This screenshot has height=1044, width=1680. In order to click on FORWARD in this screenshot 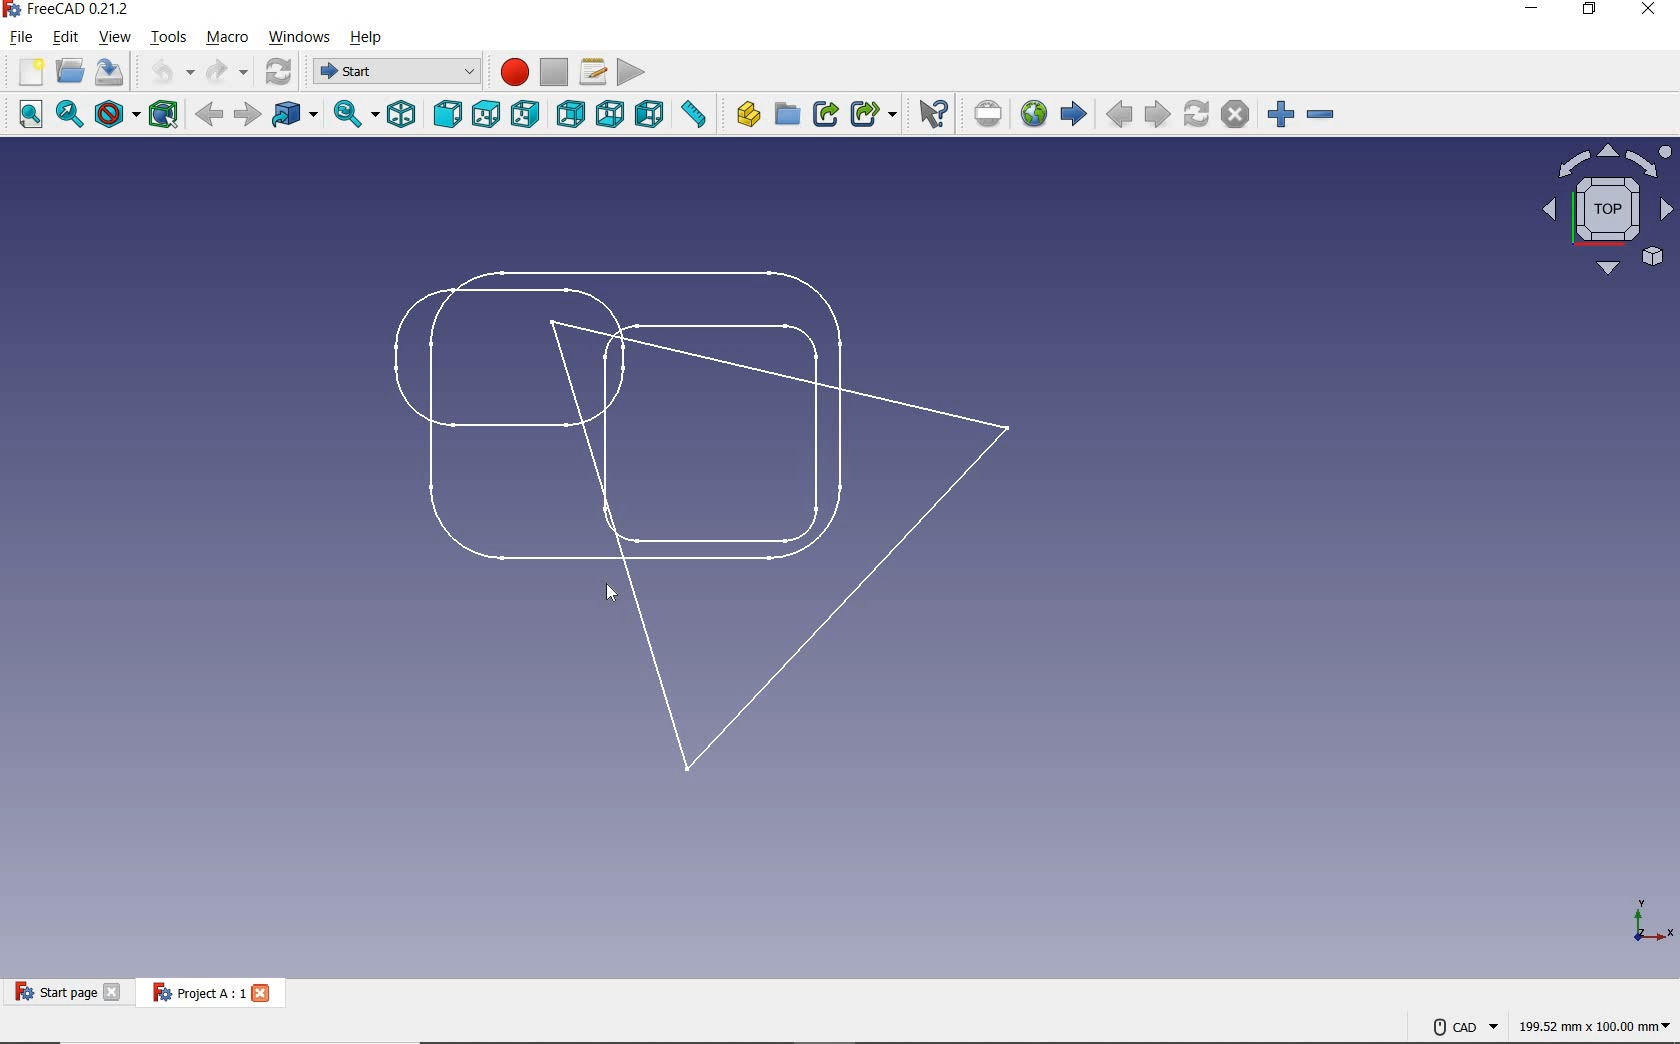, I will do `click(245, 113)`.